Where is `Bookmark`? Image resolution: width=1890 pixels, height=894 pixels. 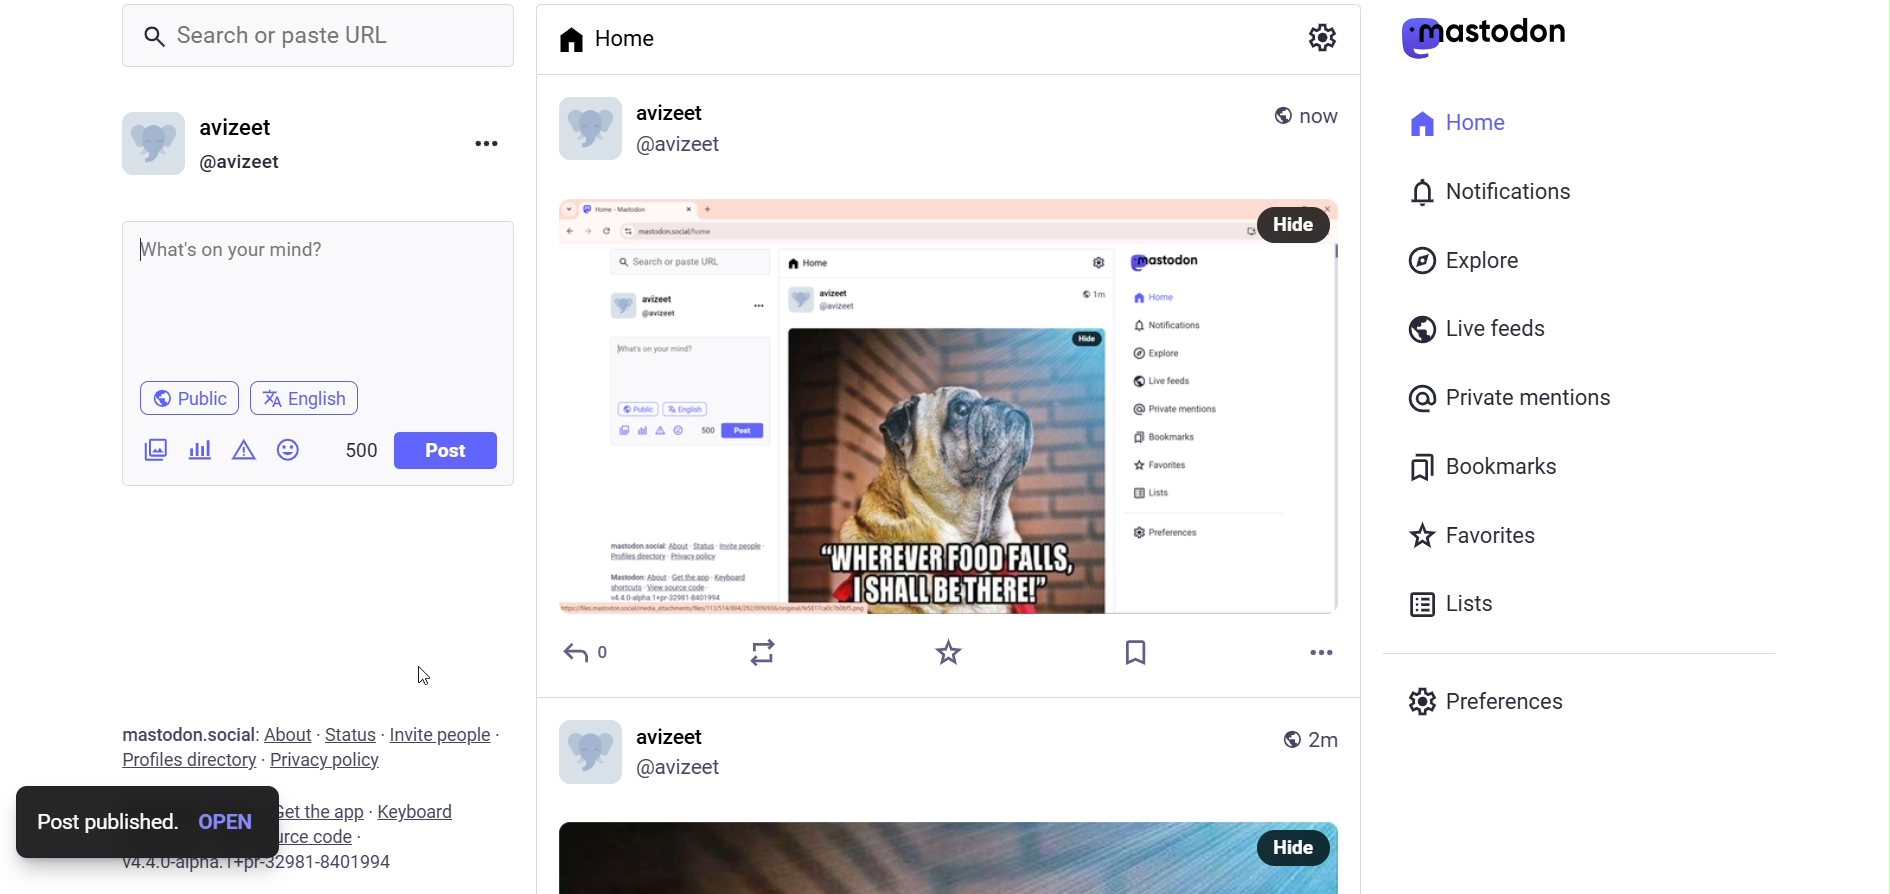 Bookmark is located at coordinates (1137, 650).